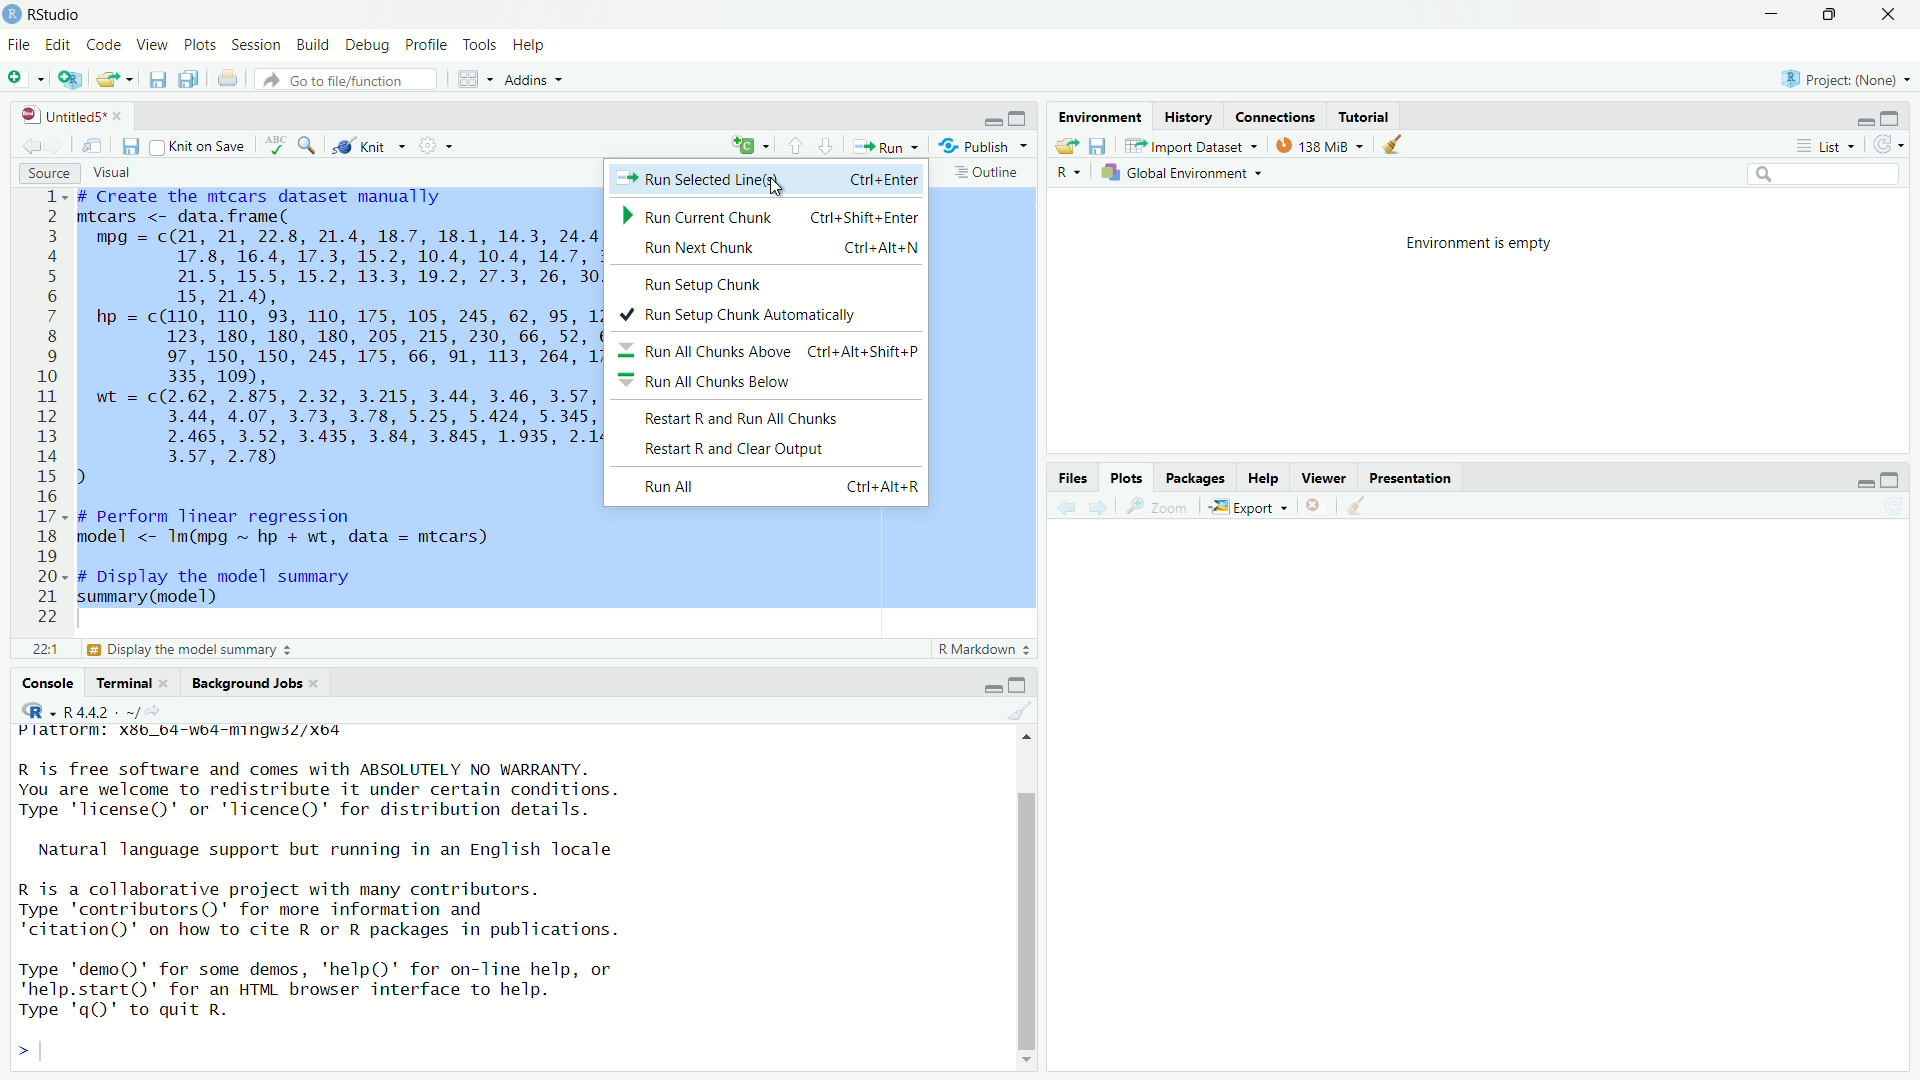 The height and width of the screenshot is (1080, 1920). What do you see at coordinates (748, 145) in the screenshot?
I see `insert new code chunk` at bounding box center [748, 145].